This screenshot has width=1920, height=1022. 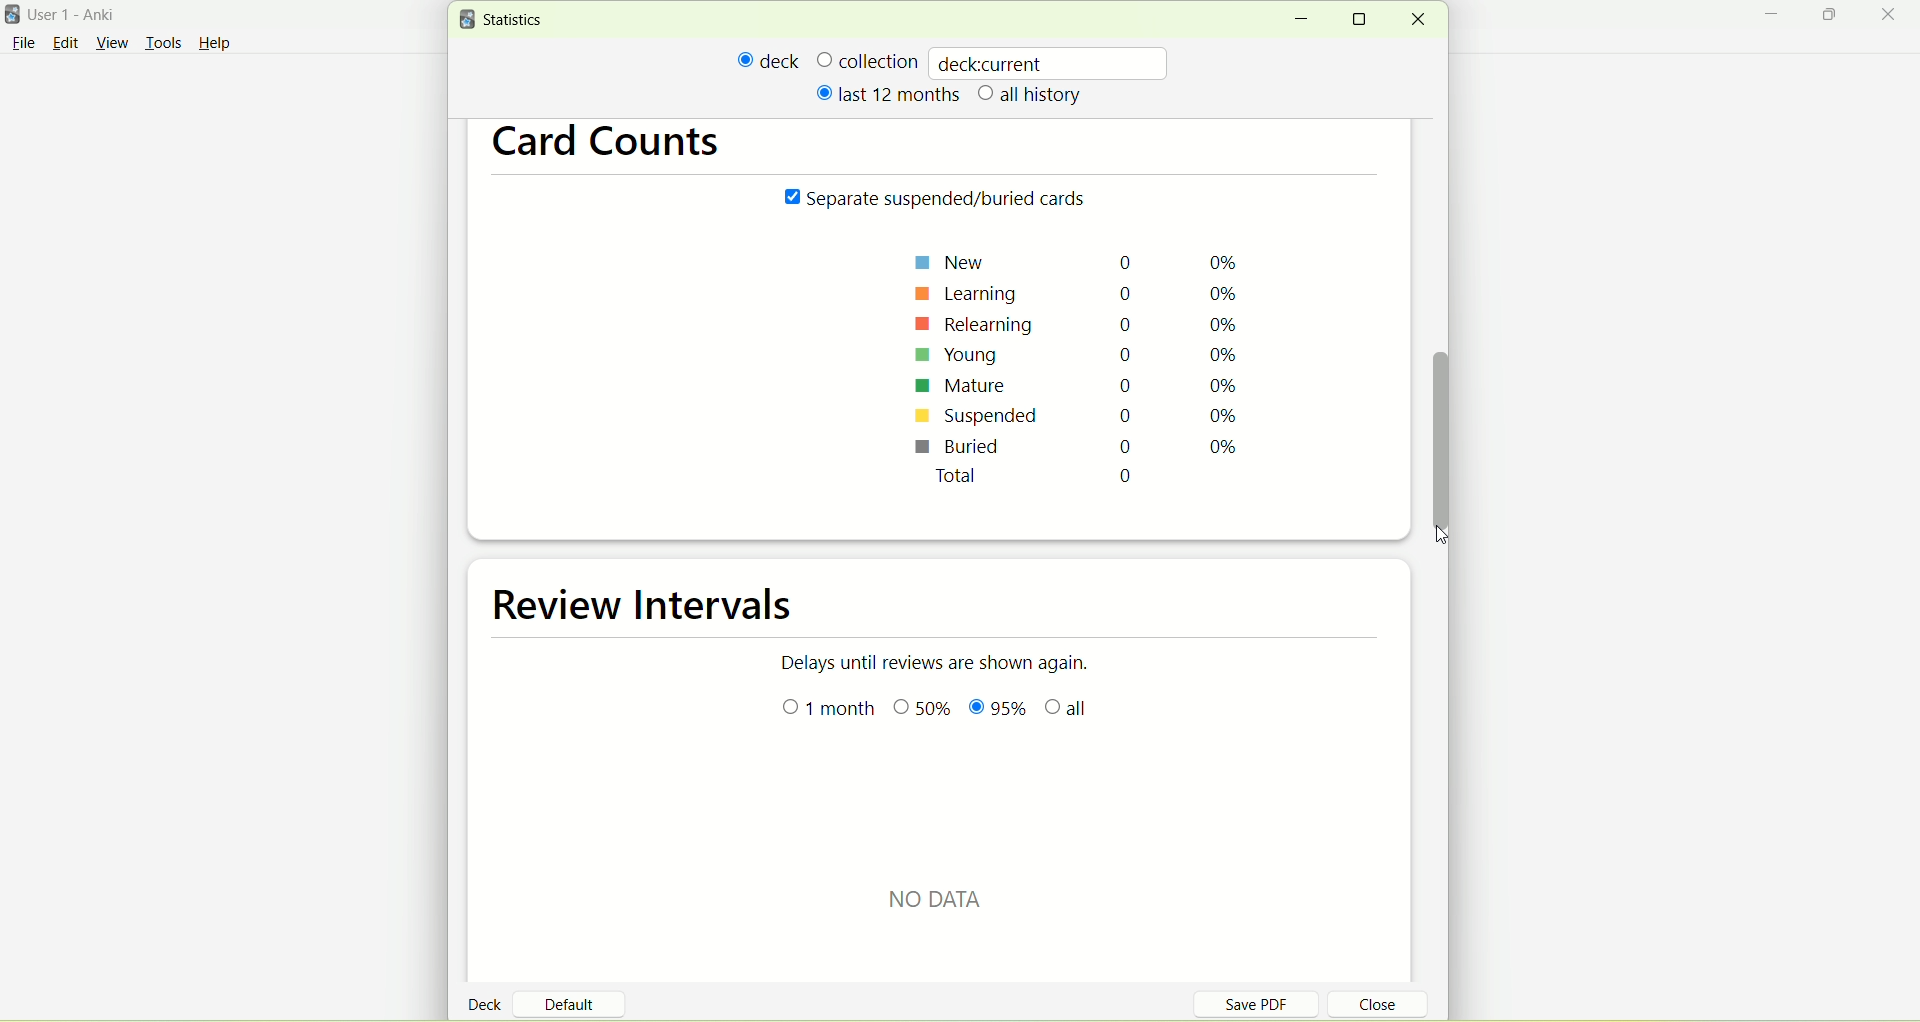 I want to click on last 12 months, so click(x=886, y=93).